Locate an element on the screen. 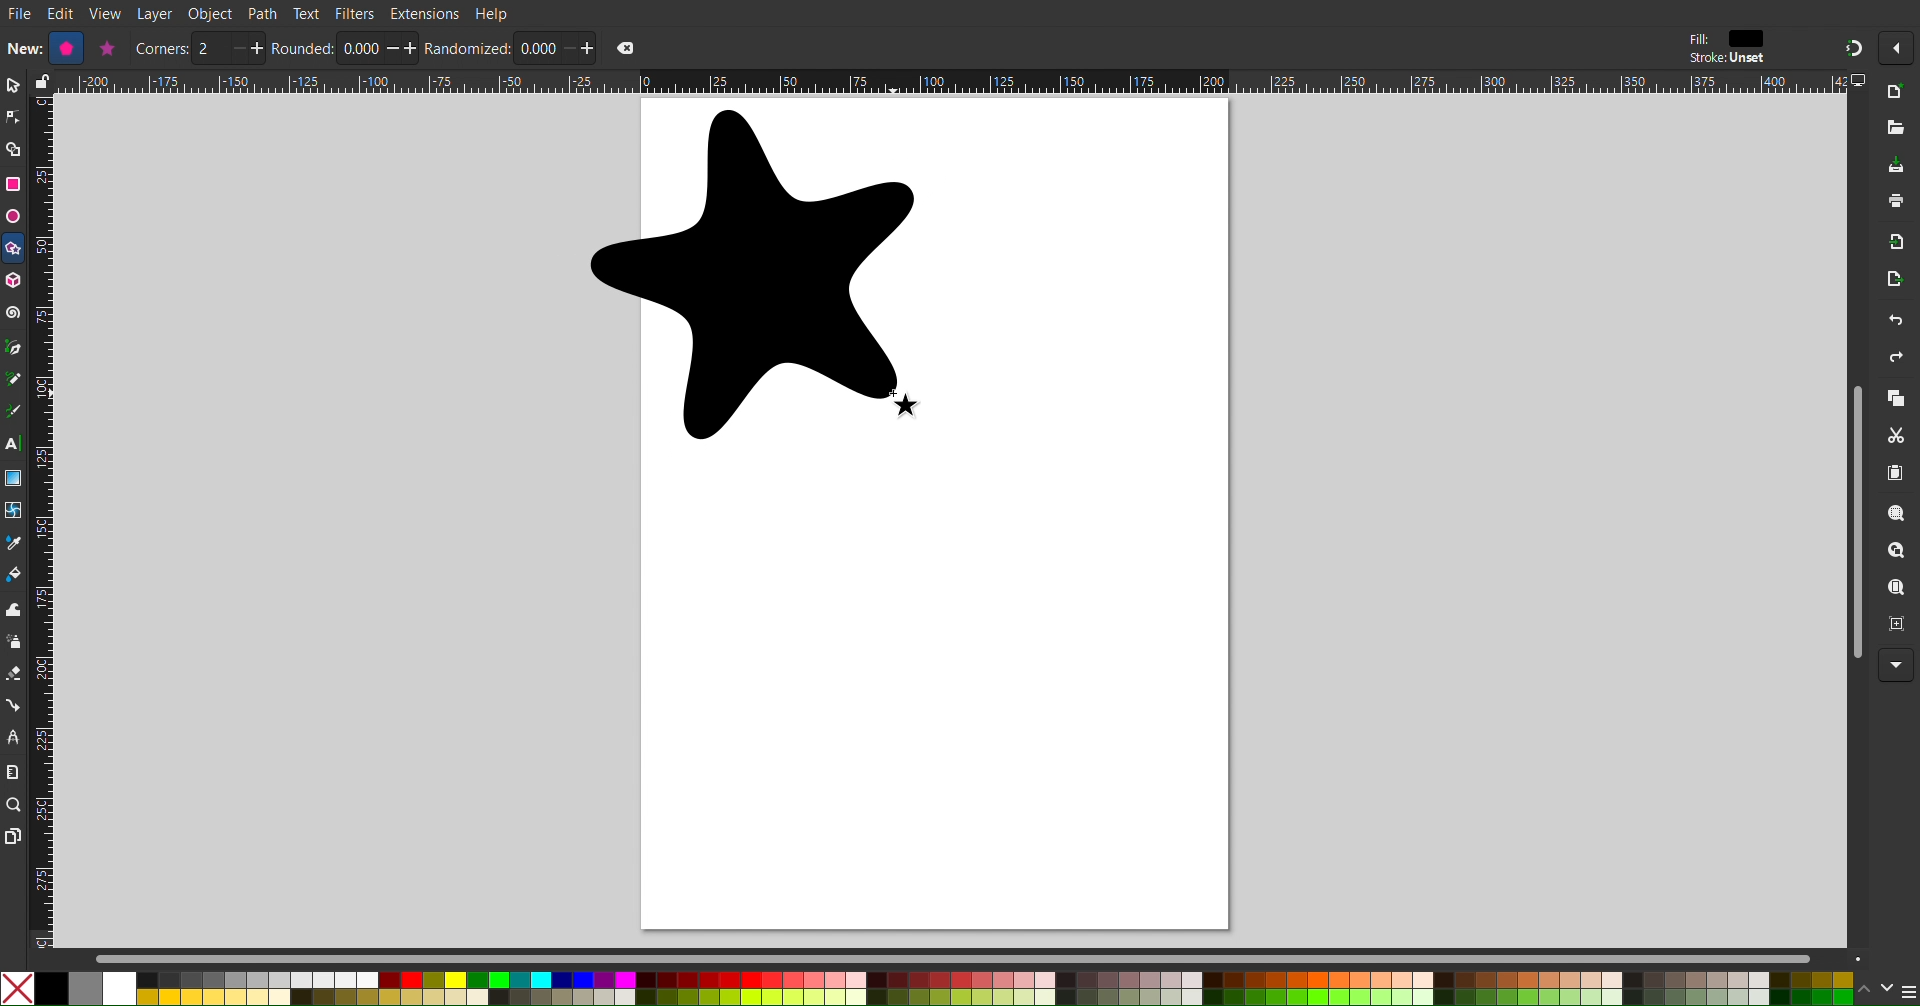 This screenshot has width=1920, height=1006. Shape Builder Tool is located at coordinates (14, 150).